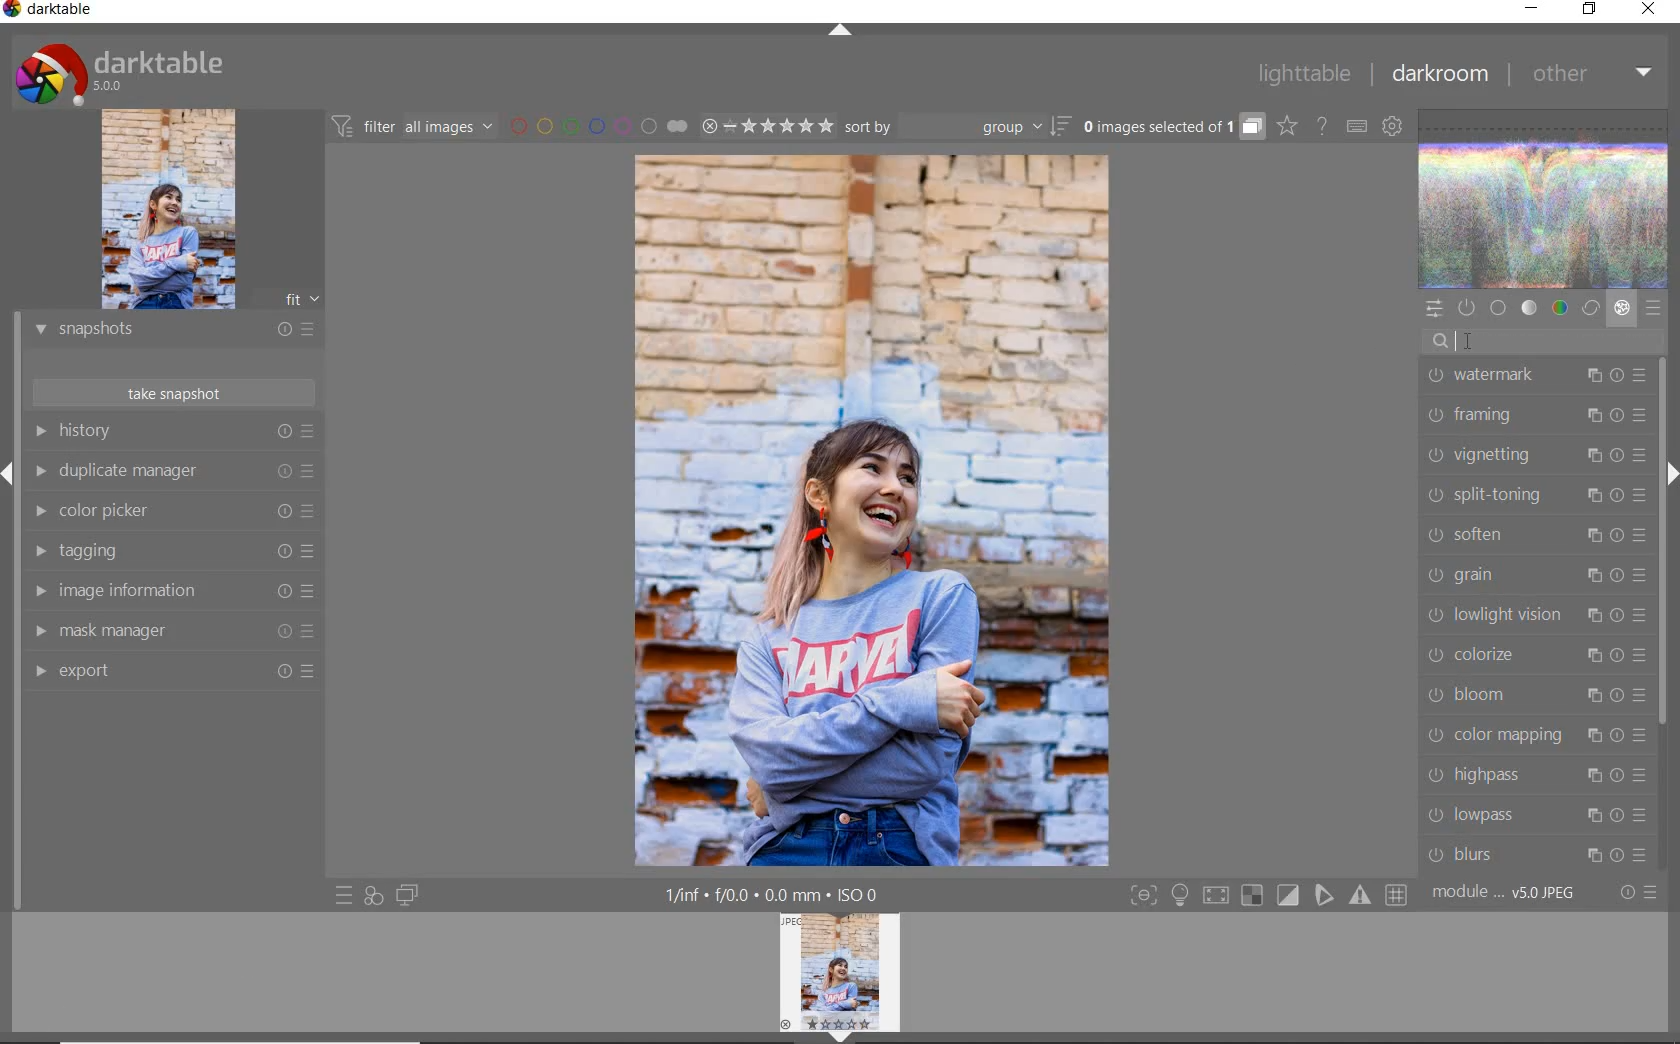  What do you see at coordinates (1590, 11) in the screenshot?
I see `restore` at bounding box center [1590, 11].